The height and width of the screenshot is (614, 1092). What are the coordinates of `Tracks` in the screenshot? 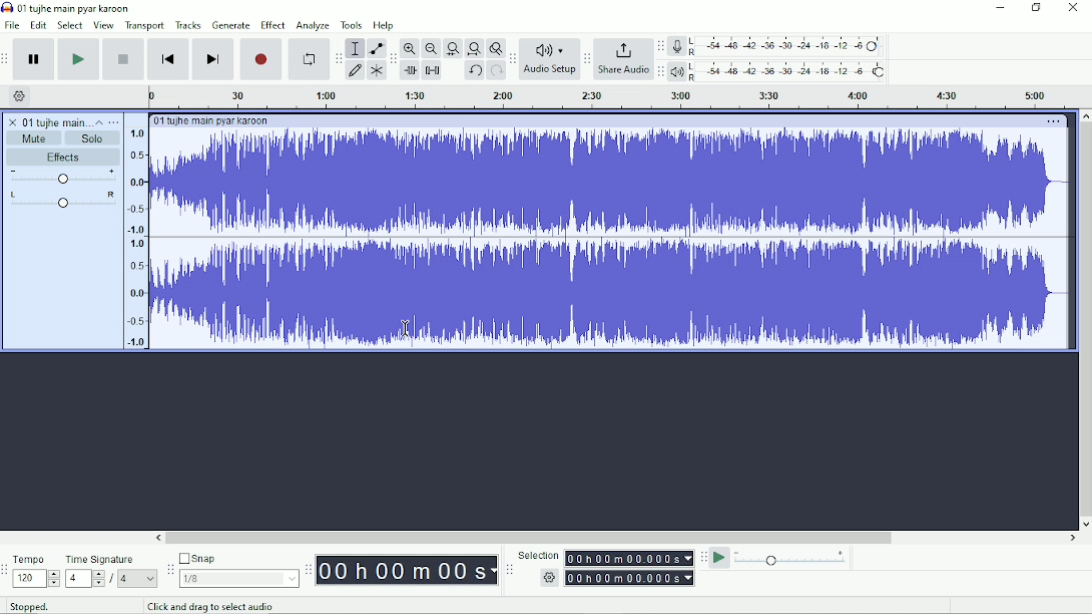 It's located at (189, 24).